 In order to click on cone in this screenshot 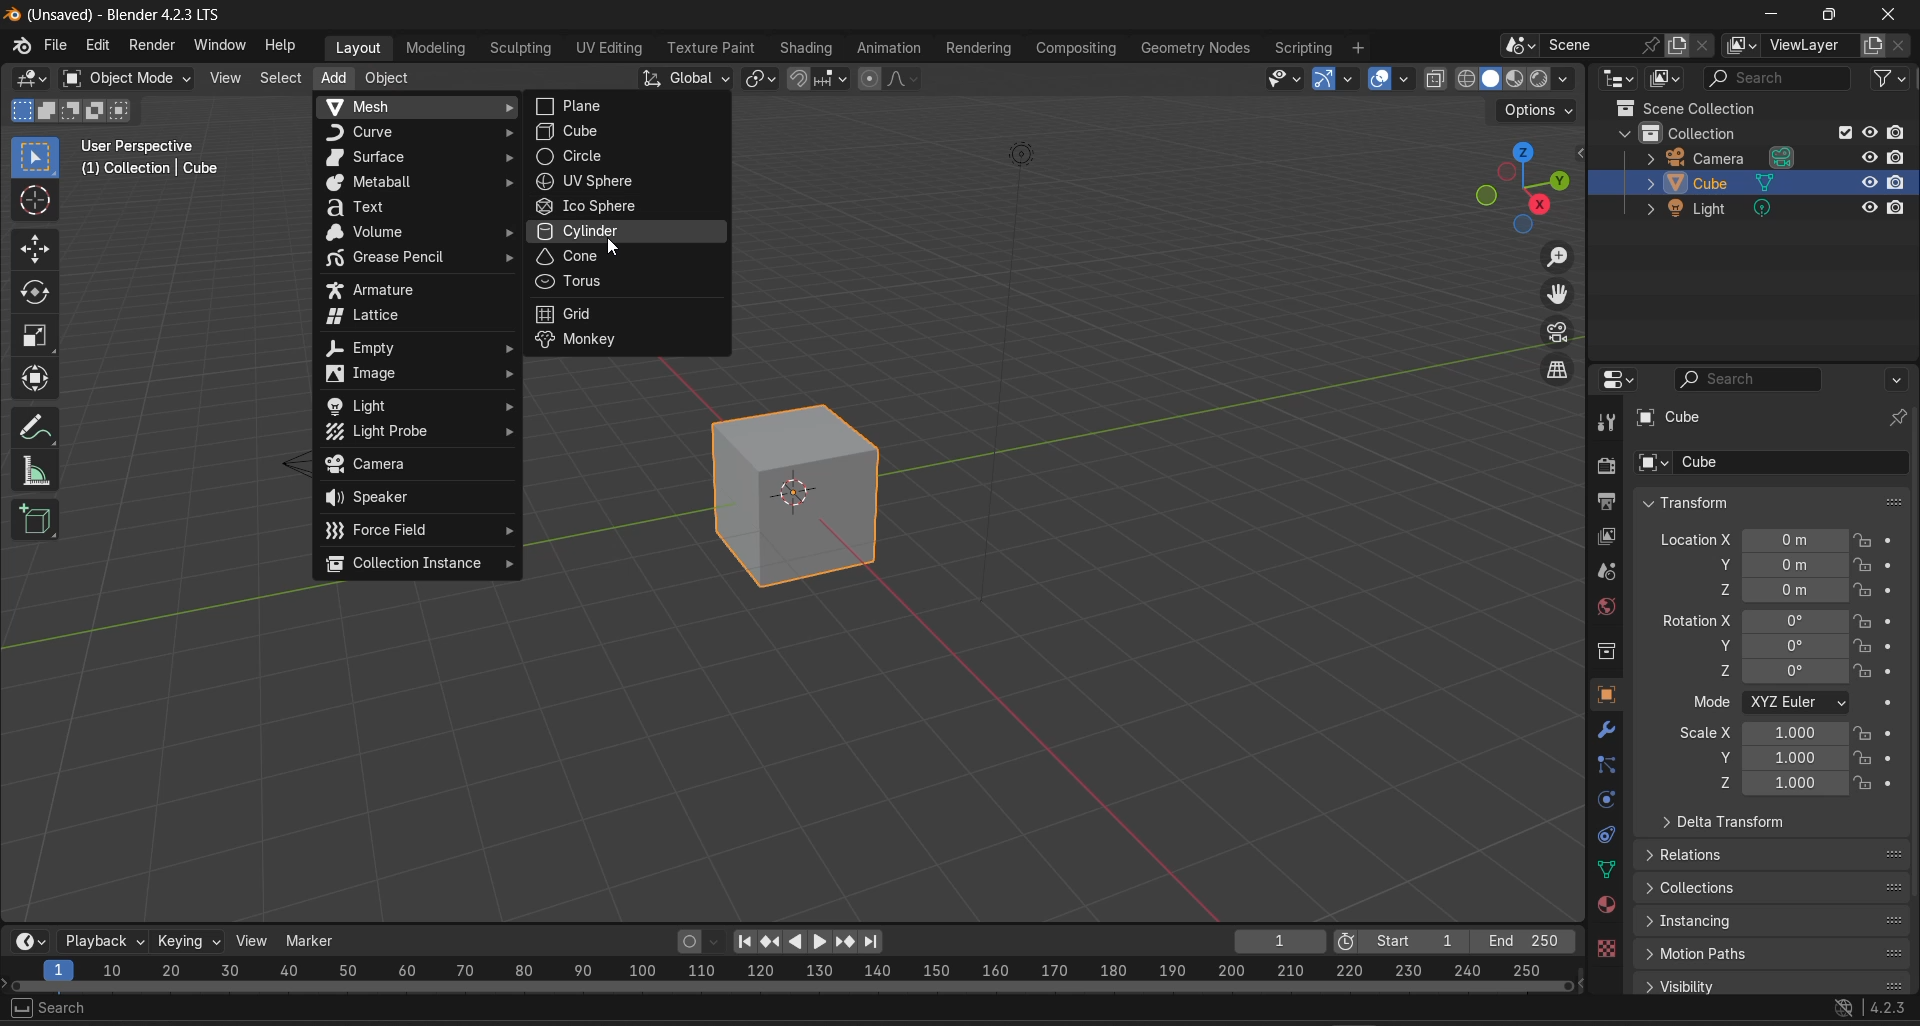, I will do `click(628, 257)`.